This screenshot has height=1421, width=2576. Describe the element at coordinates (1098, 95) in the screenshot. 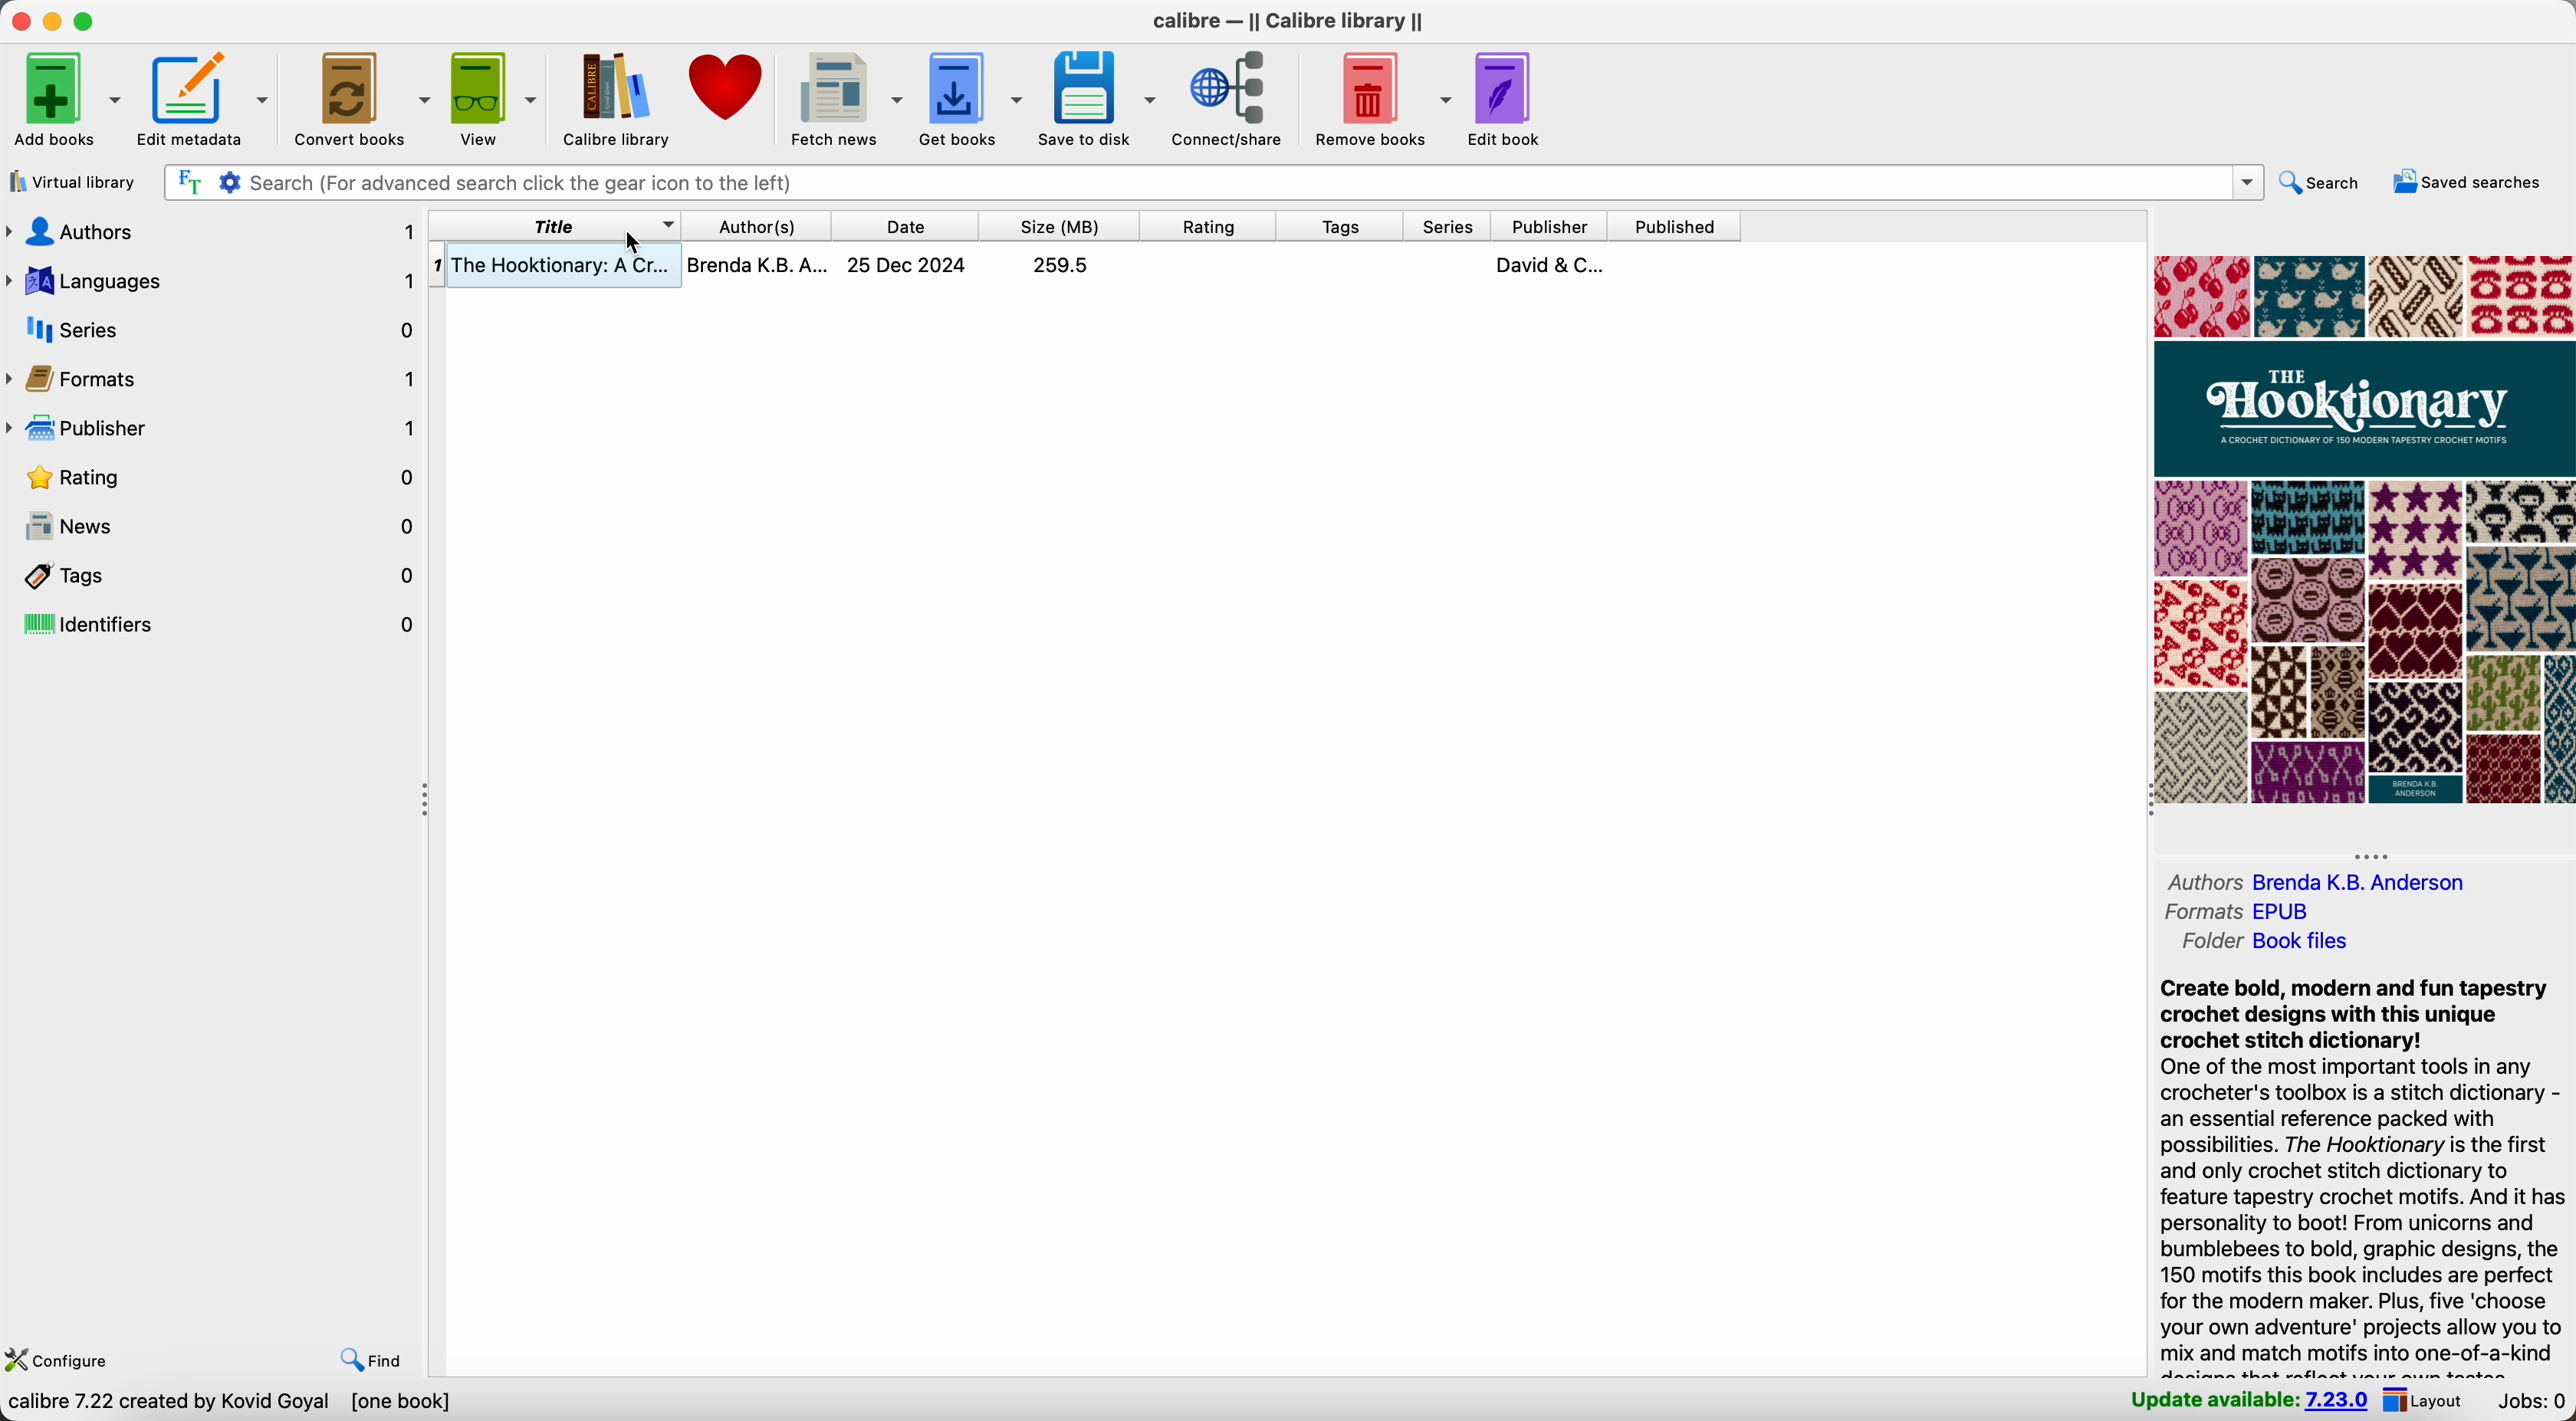

I see `save to disk` at that location.